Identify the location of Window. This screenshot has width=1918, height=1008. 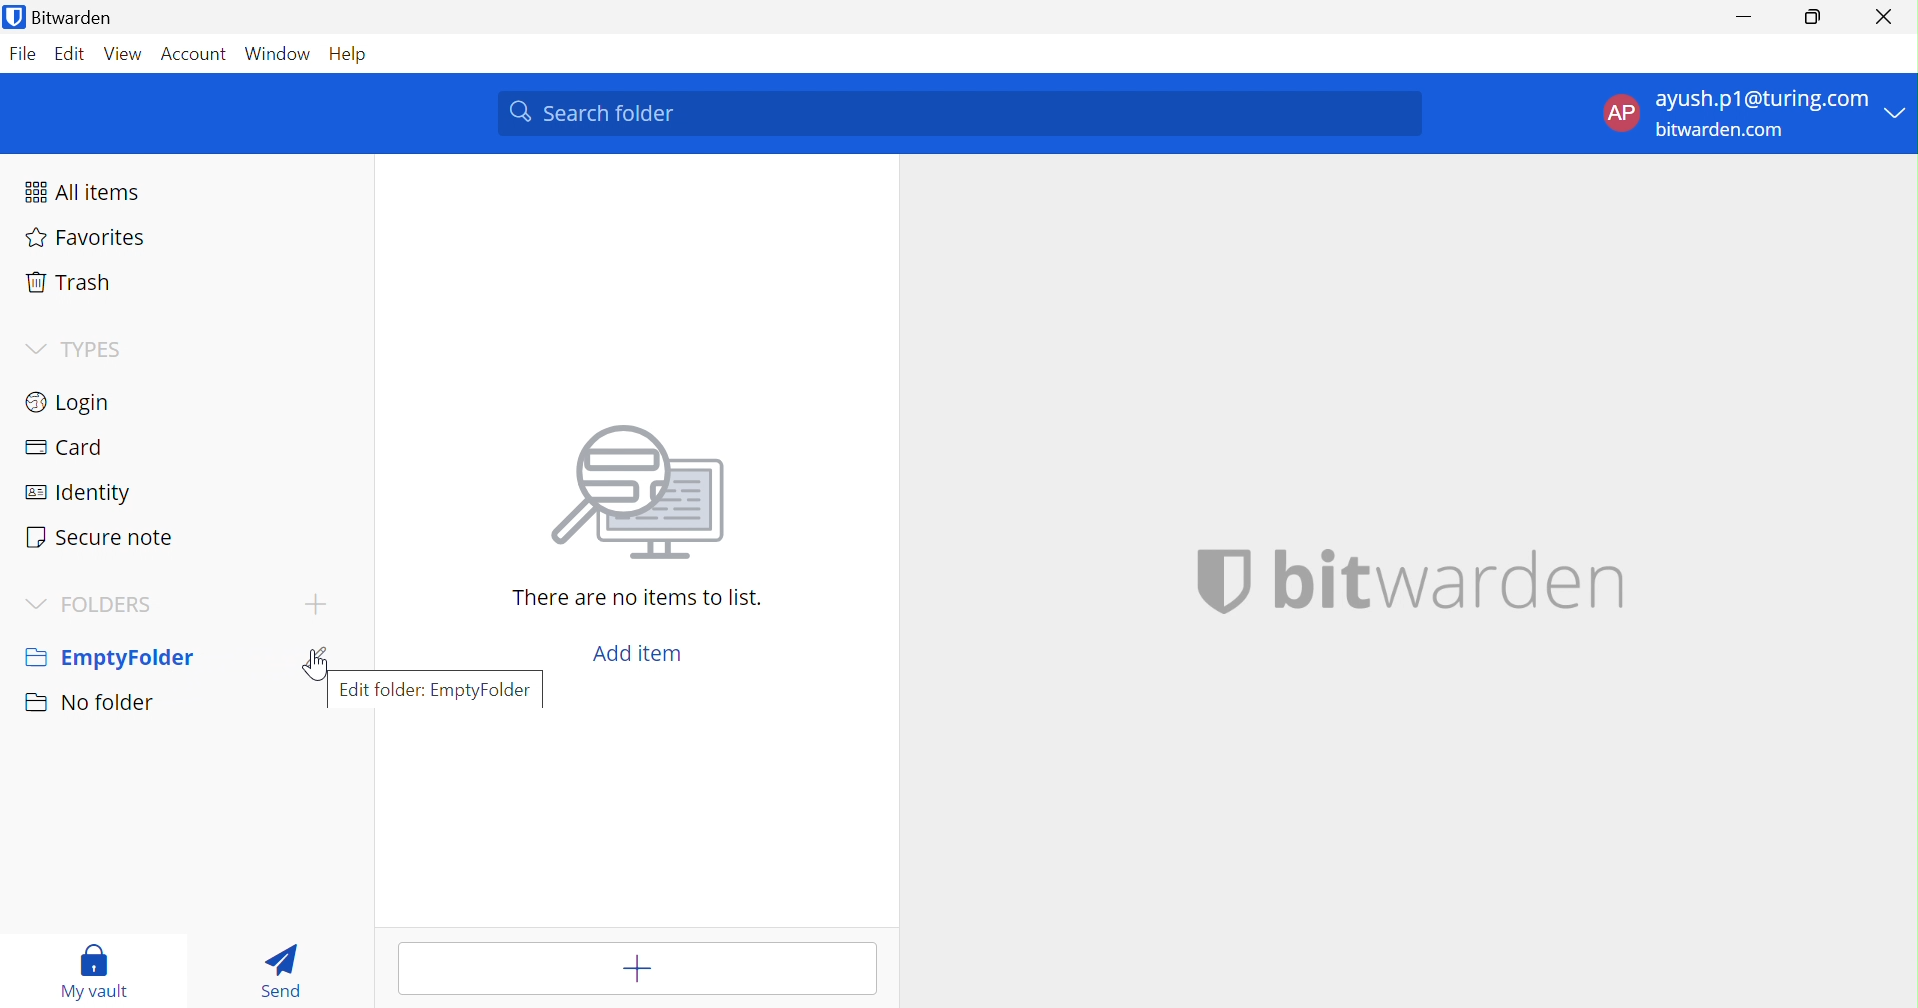
(279, 54).